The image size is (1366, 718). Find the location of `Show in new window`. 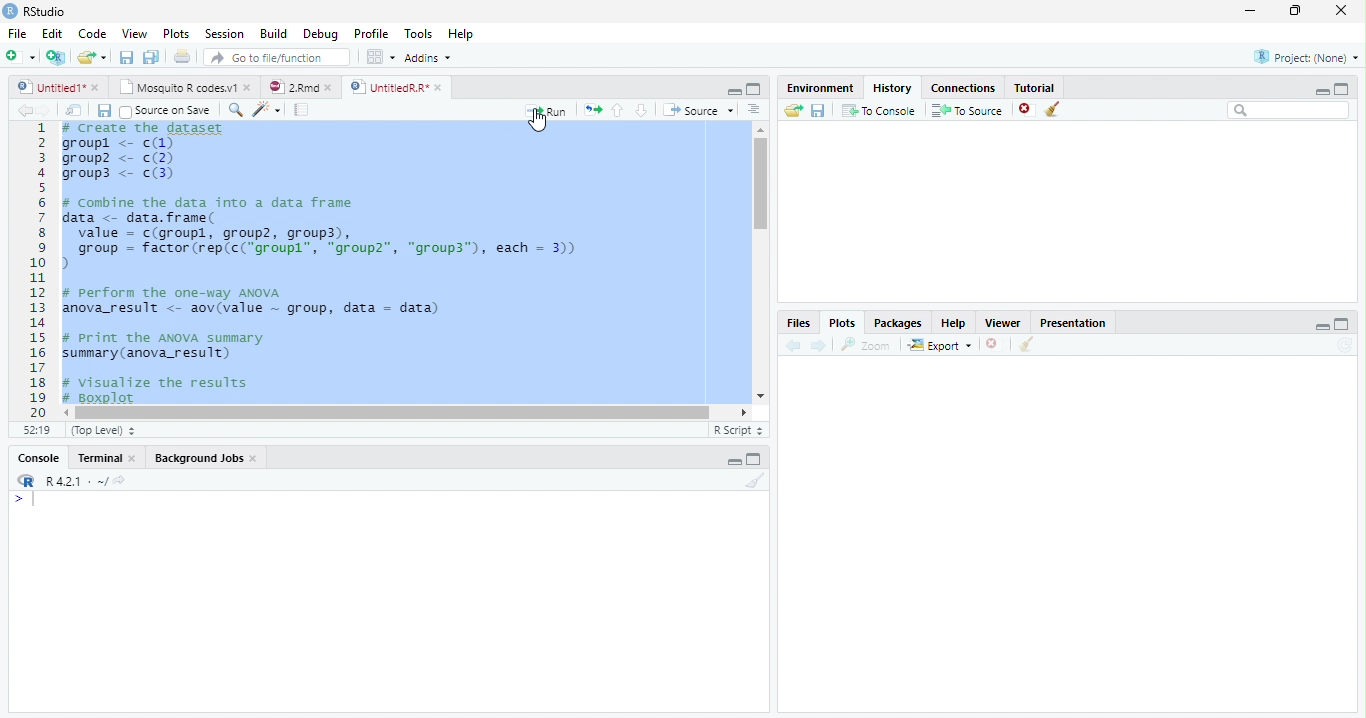

Show in new window is located at coordinates (77, 110).